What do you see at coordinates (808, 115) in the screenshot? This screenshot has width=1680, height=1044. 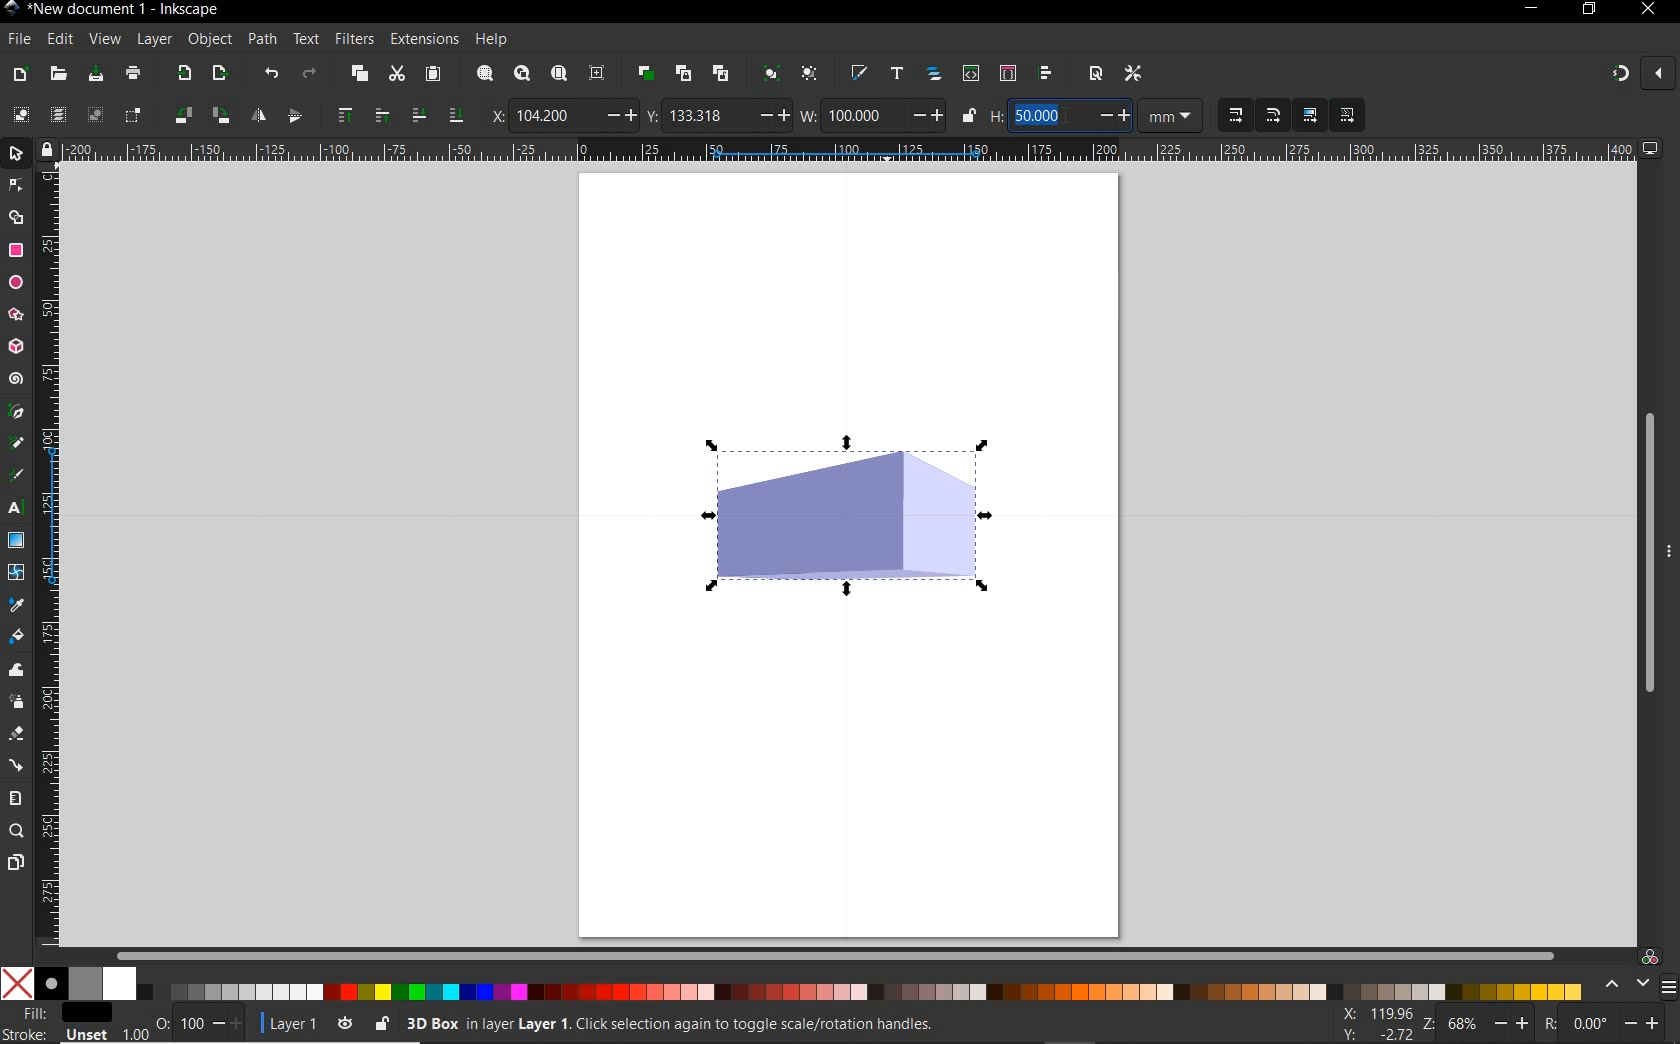 I see `w` at bounding box center [808, 115].